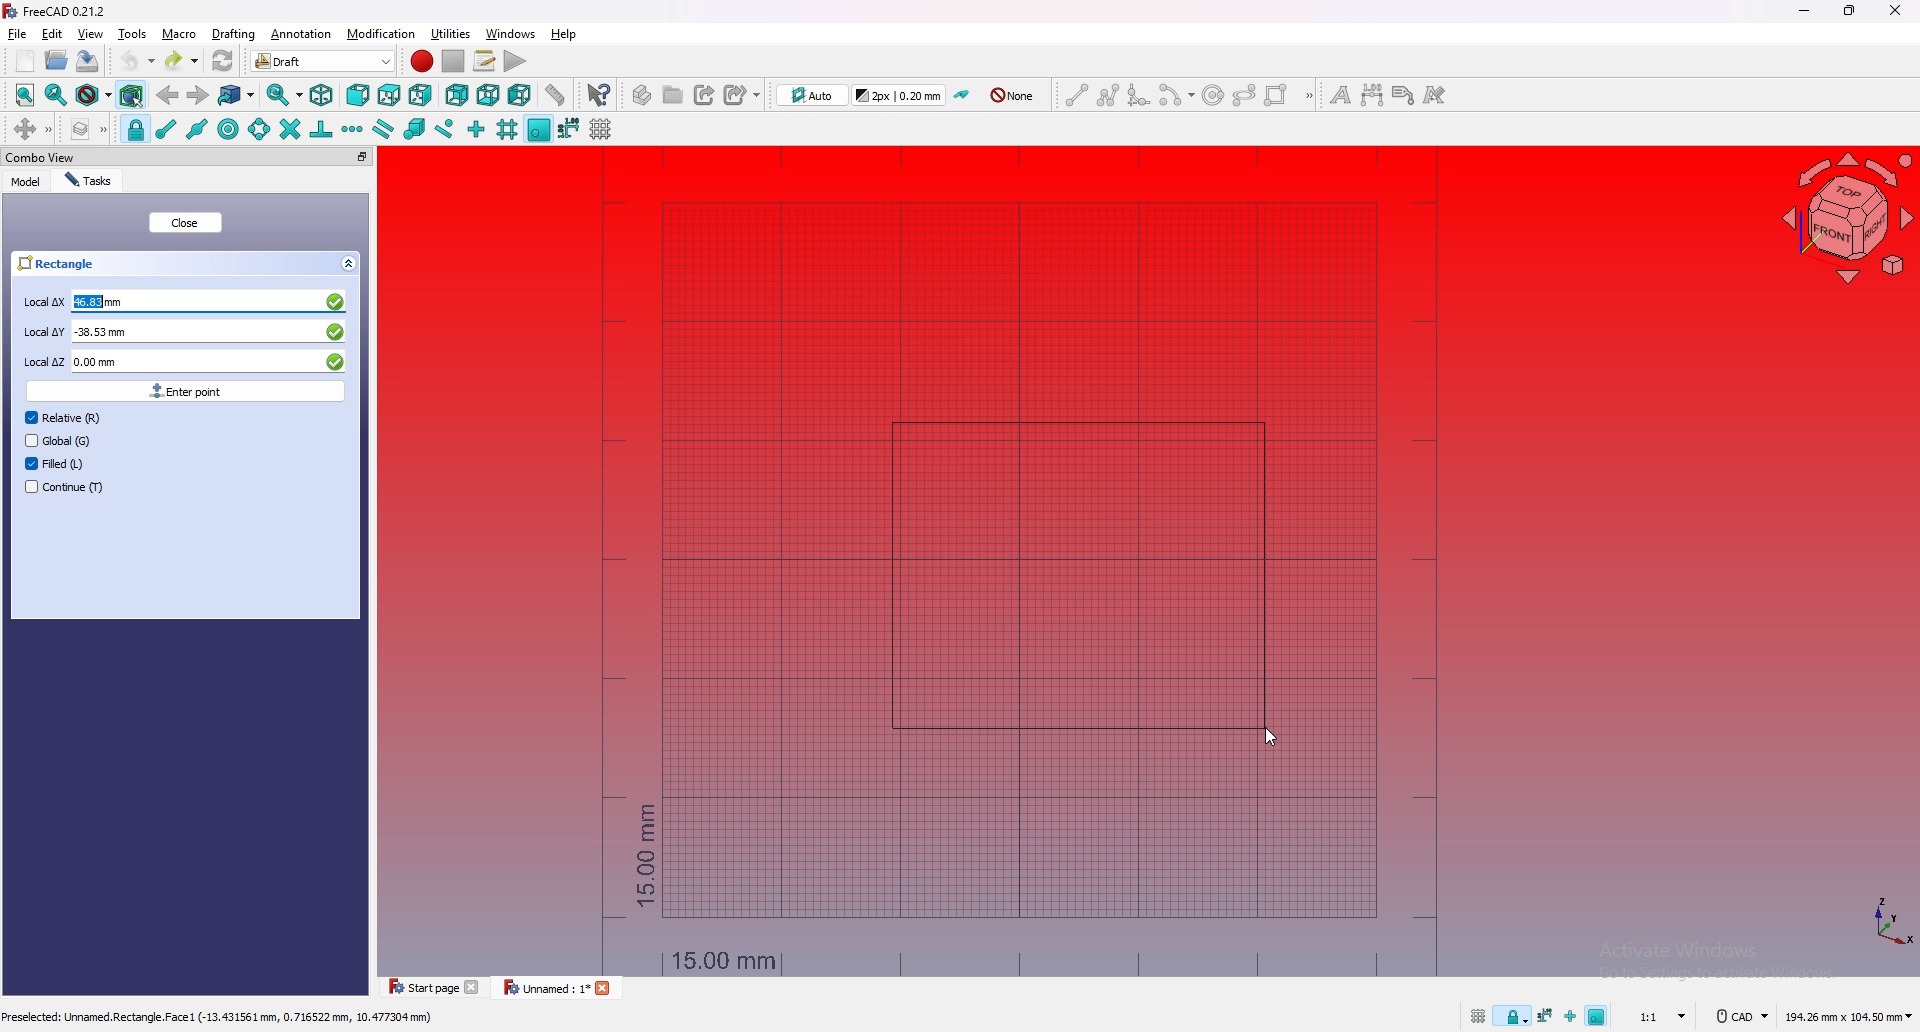  What do you see at coordinates (133, 34) in the screenshot?
I see `tools` at bounding box center [133, 34].